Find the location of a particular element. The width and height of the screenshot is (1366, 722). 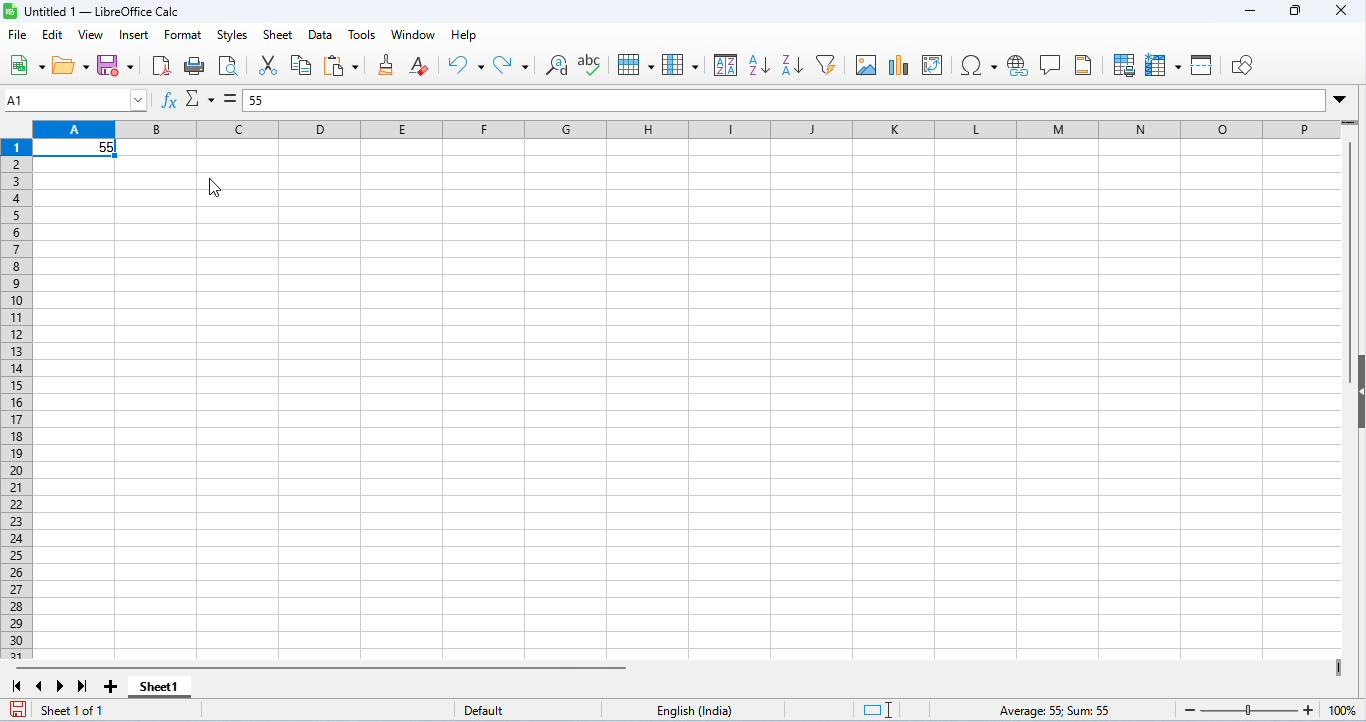

drop down is located at coordinates (1343, 101).